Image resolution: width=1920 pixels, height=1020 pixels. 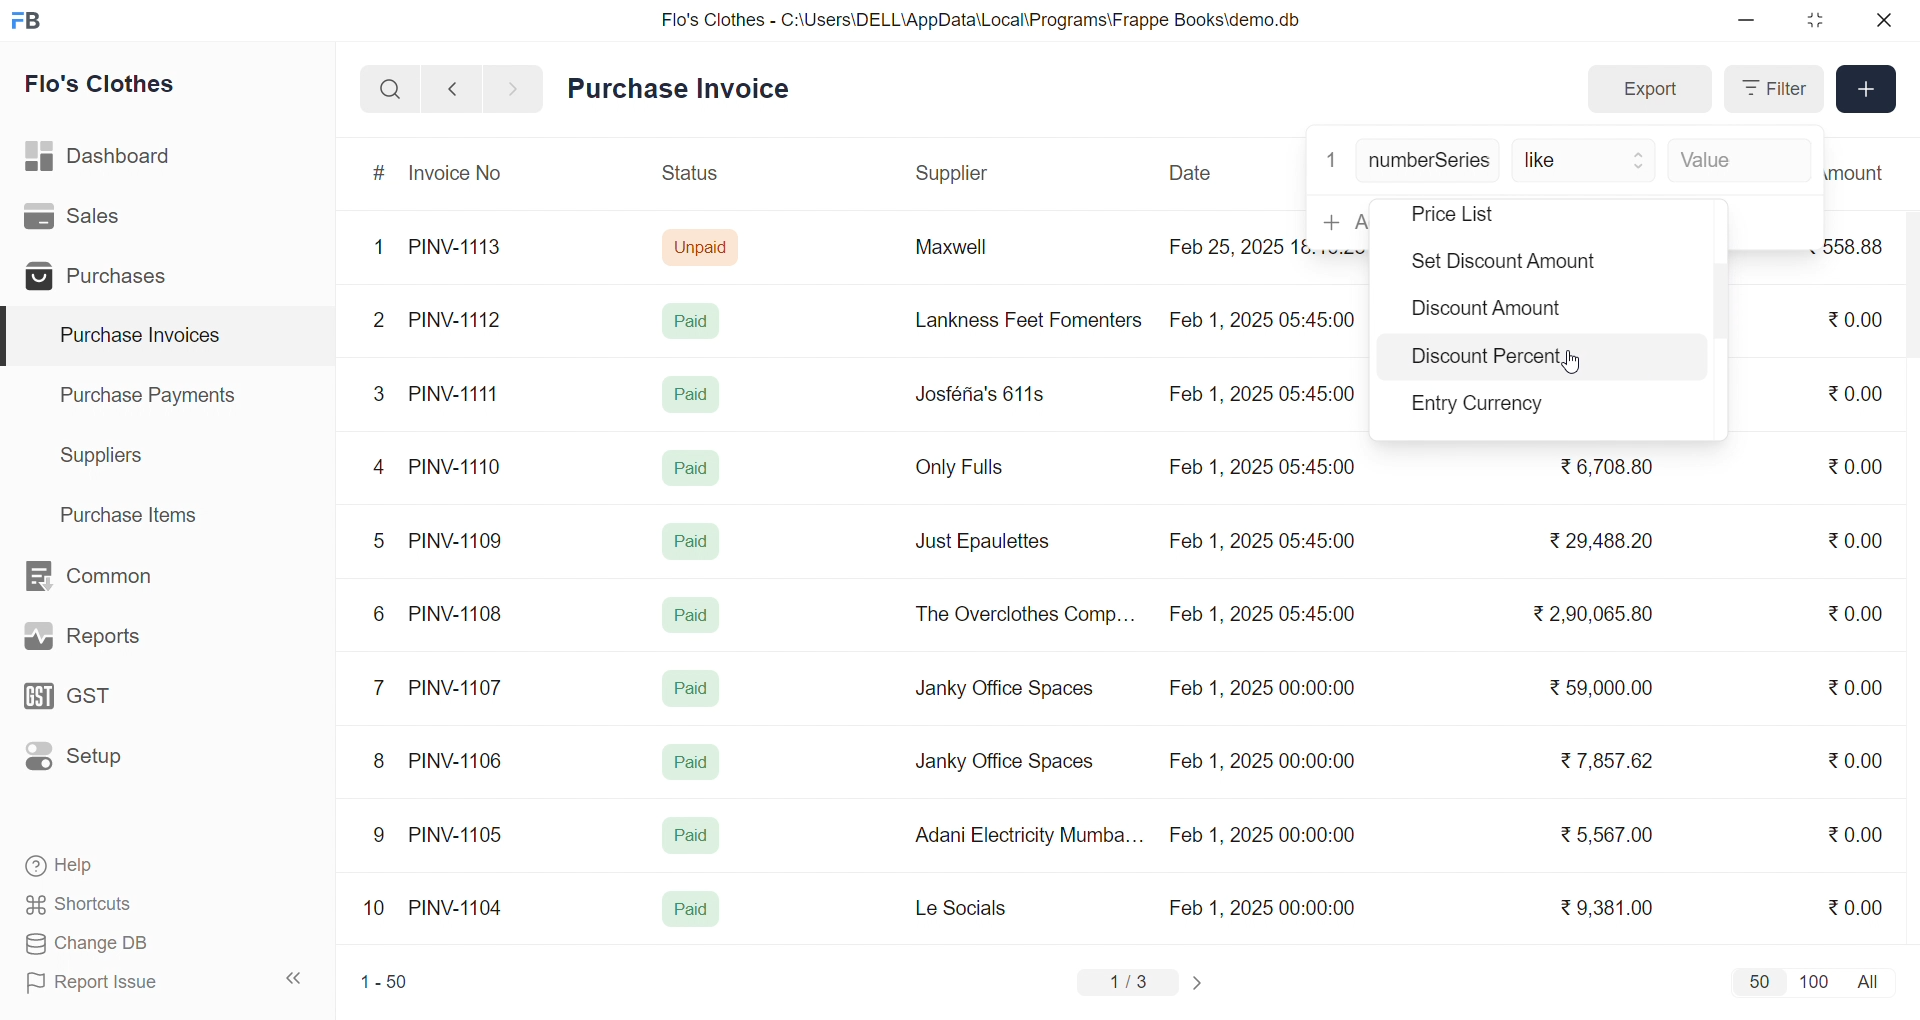 What do you see at coordinates (1865, 172) in the screenshot?
I see `Outstanding Amount` at bounding box center [1865, 172].